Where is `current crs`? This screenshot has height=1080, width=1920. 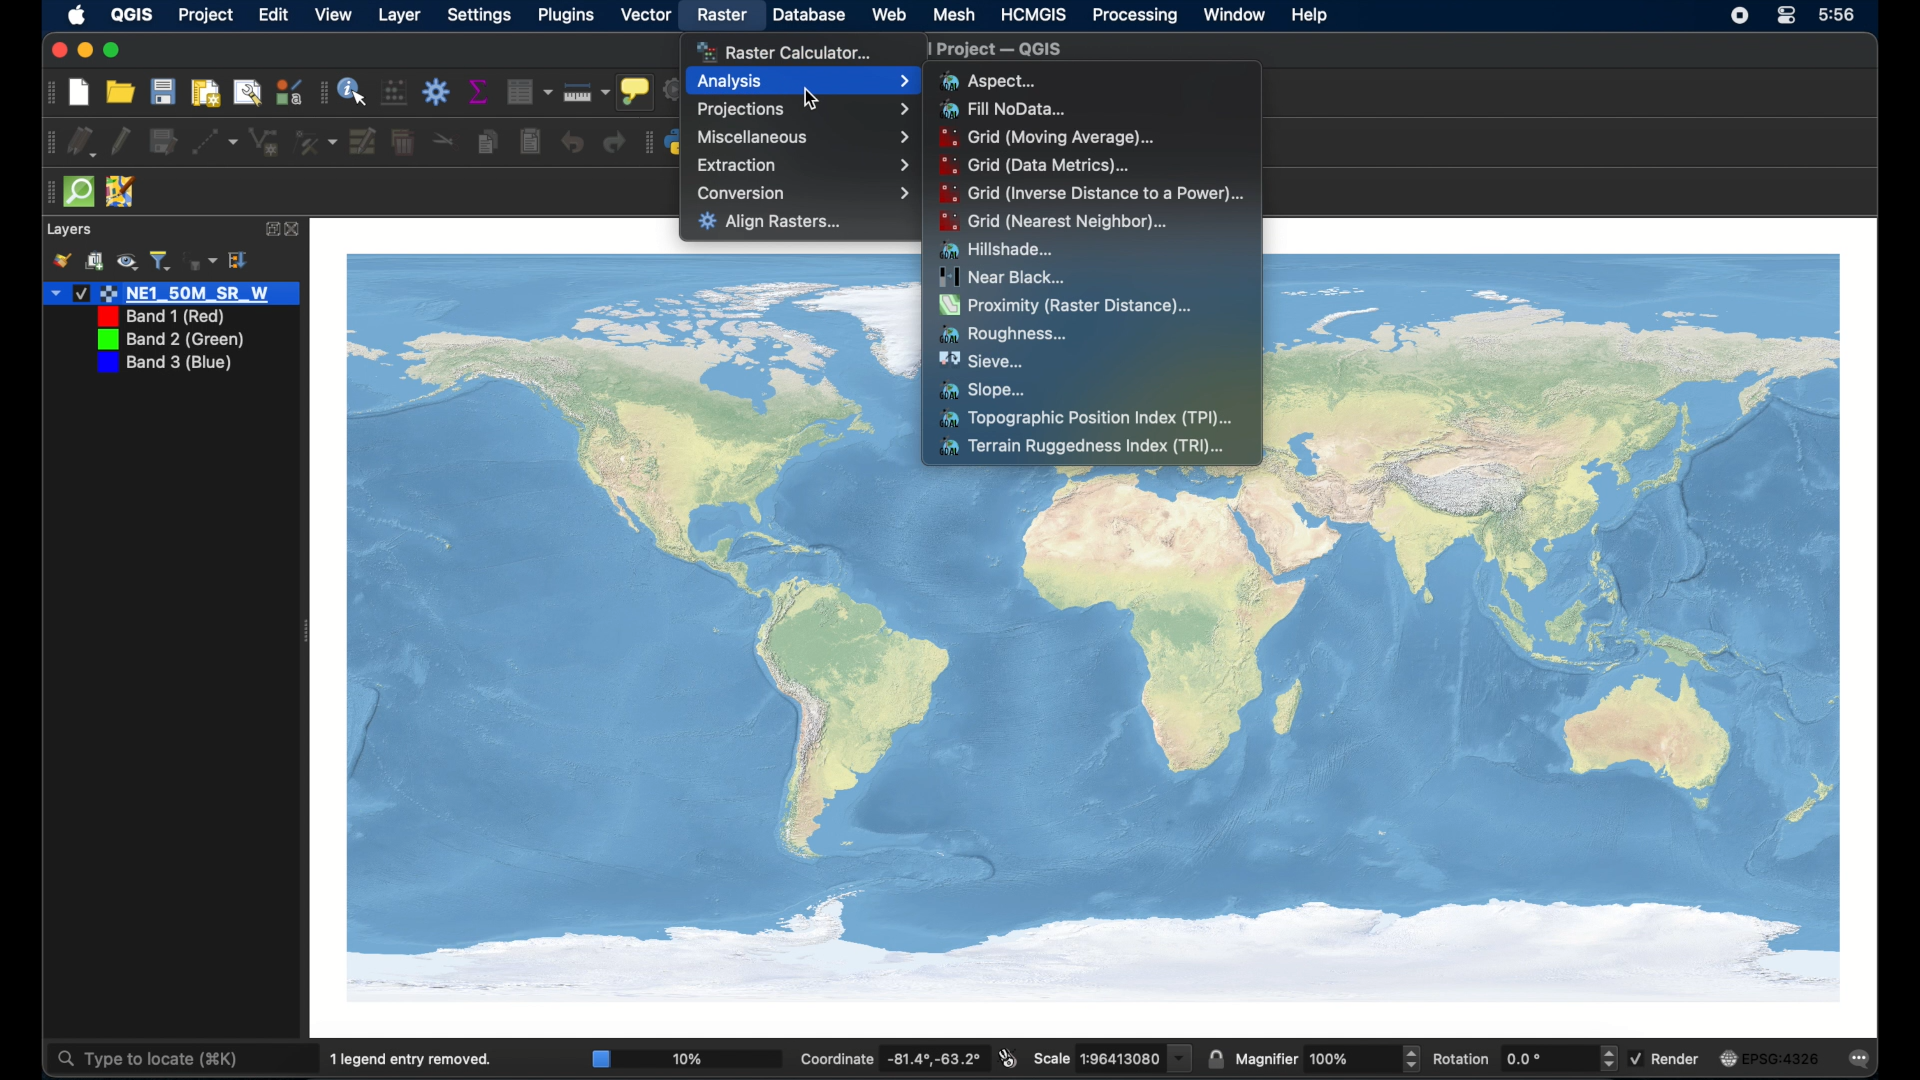
current crs is located at coordinates (1772, 1059).